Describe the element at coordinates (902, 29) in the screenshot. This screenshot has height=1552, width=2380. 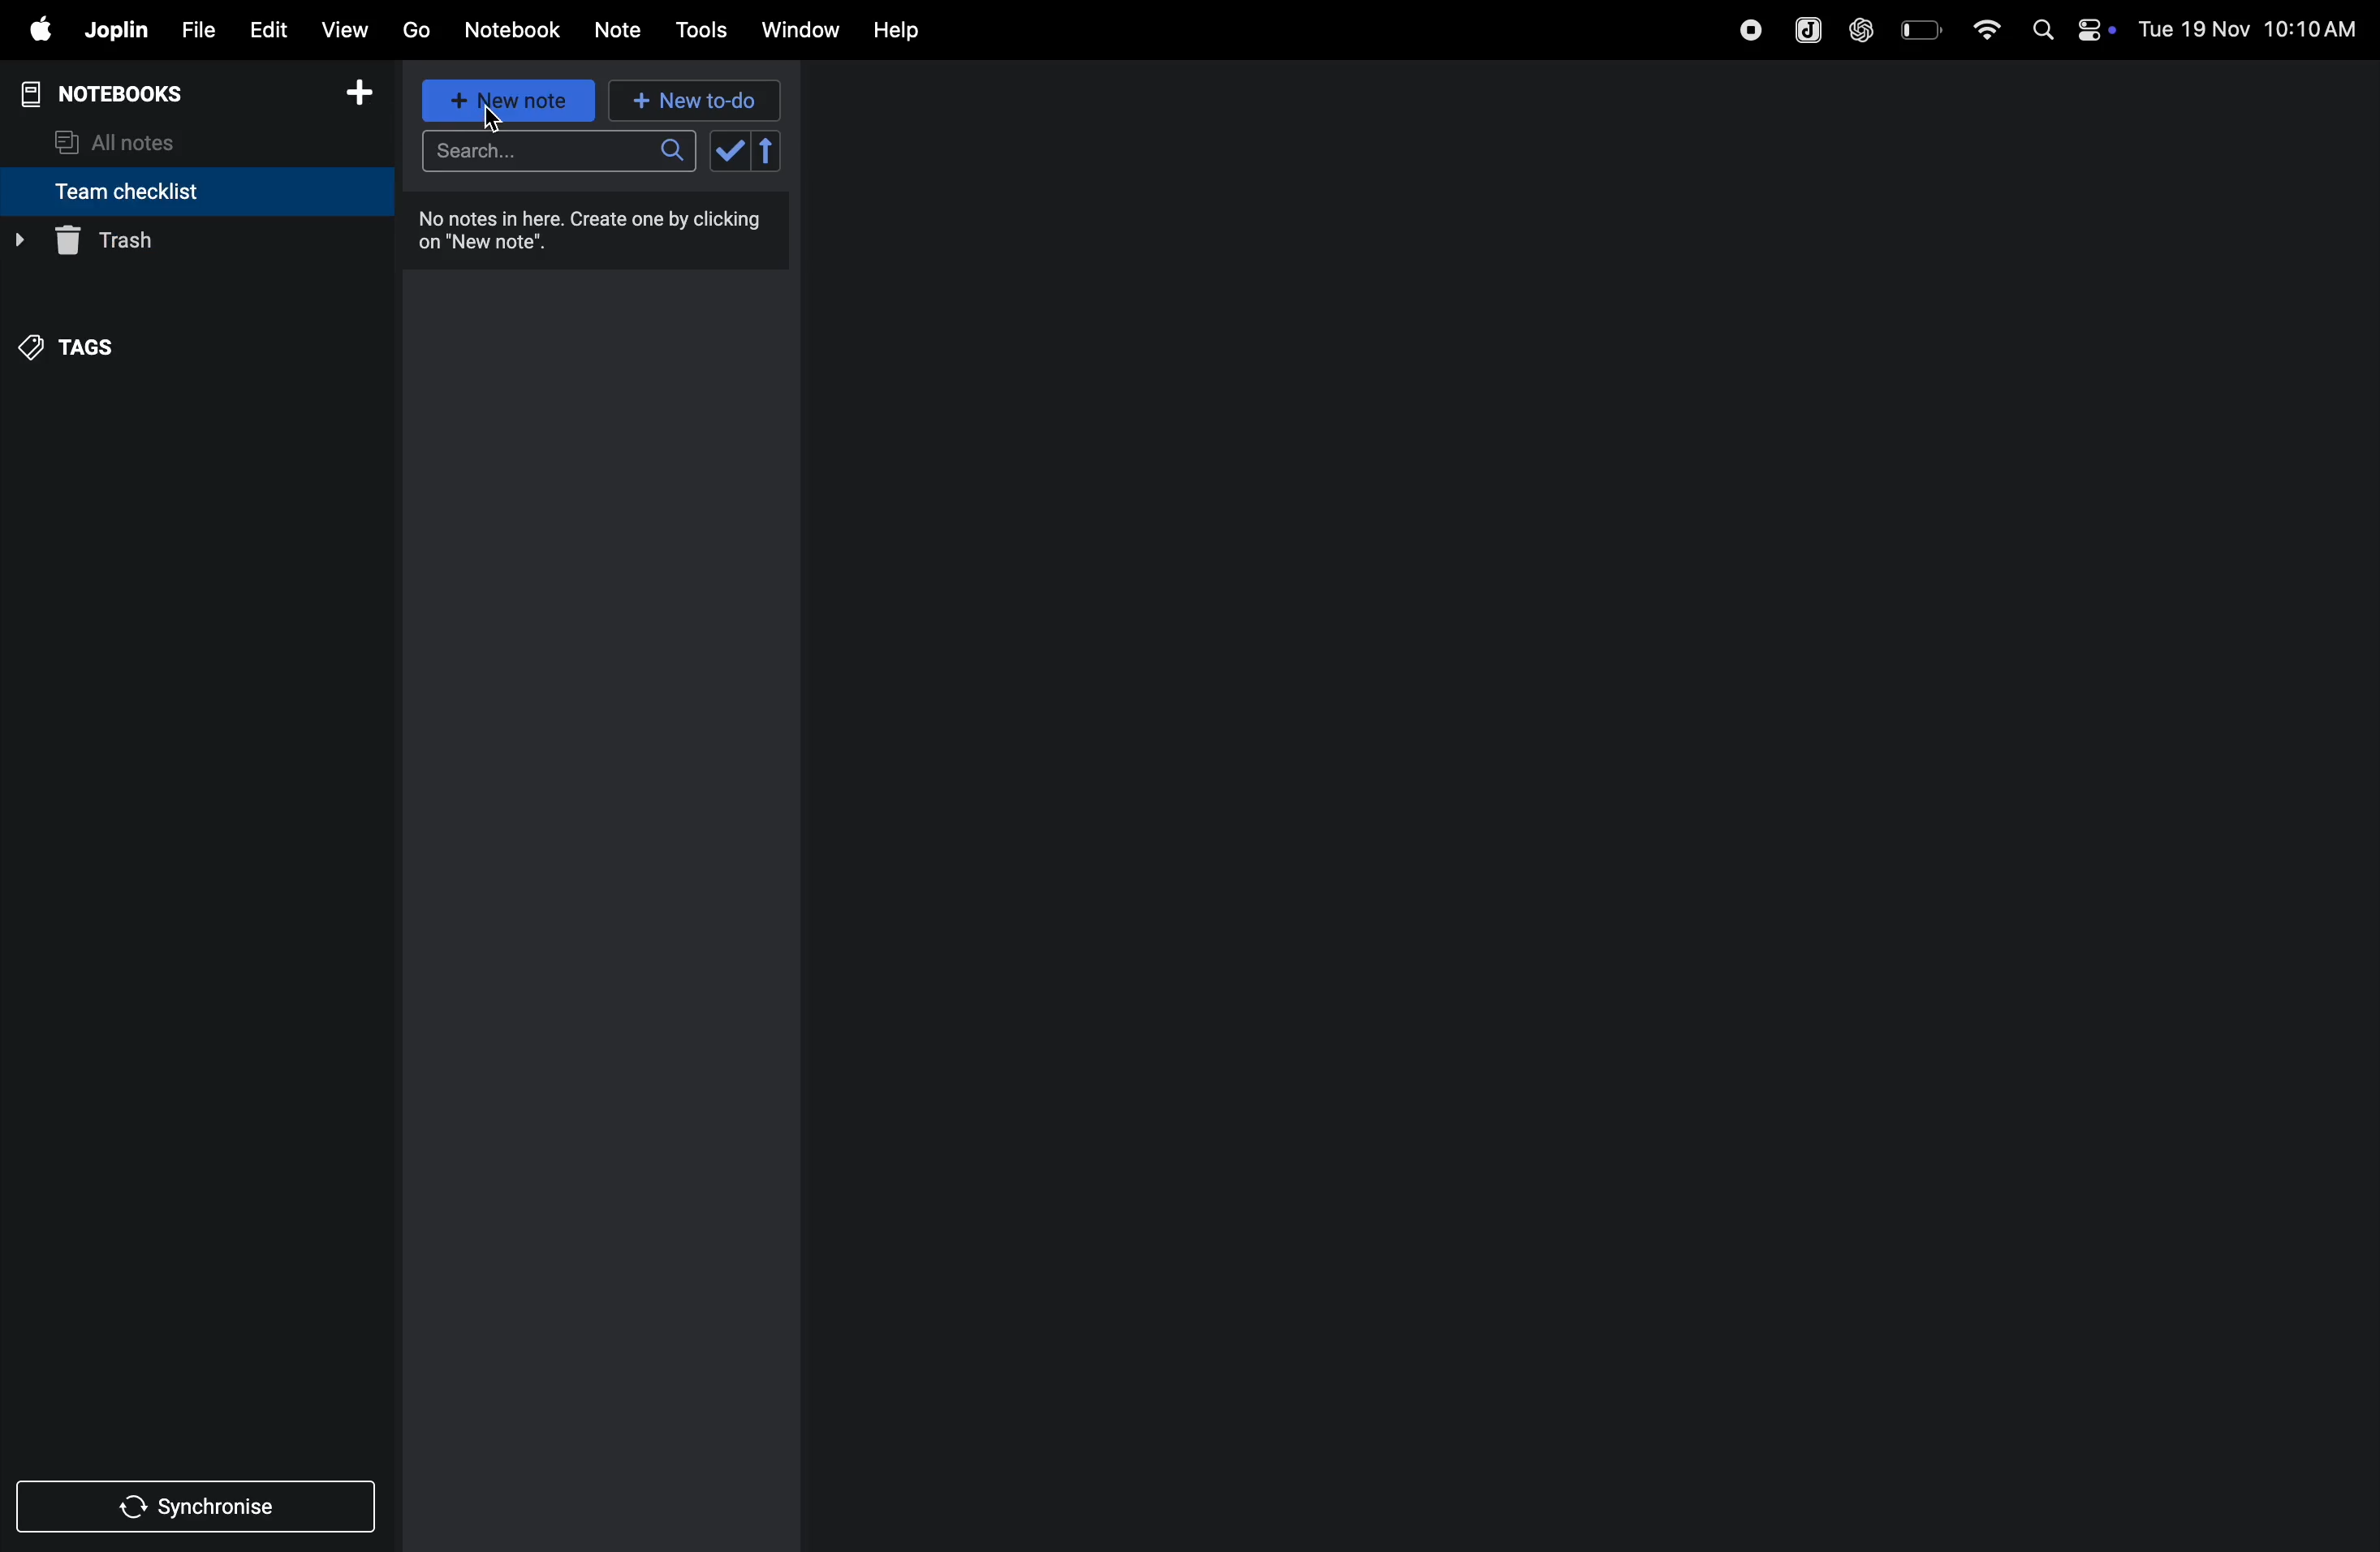
I see `help` at that location.